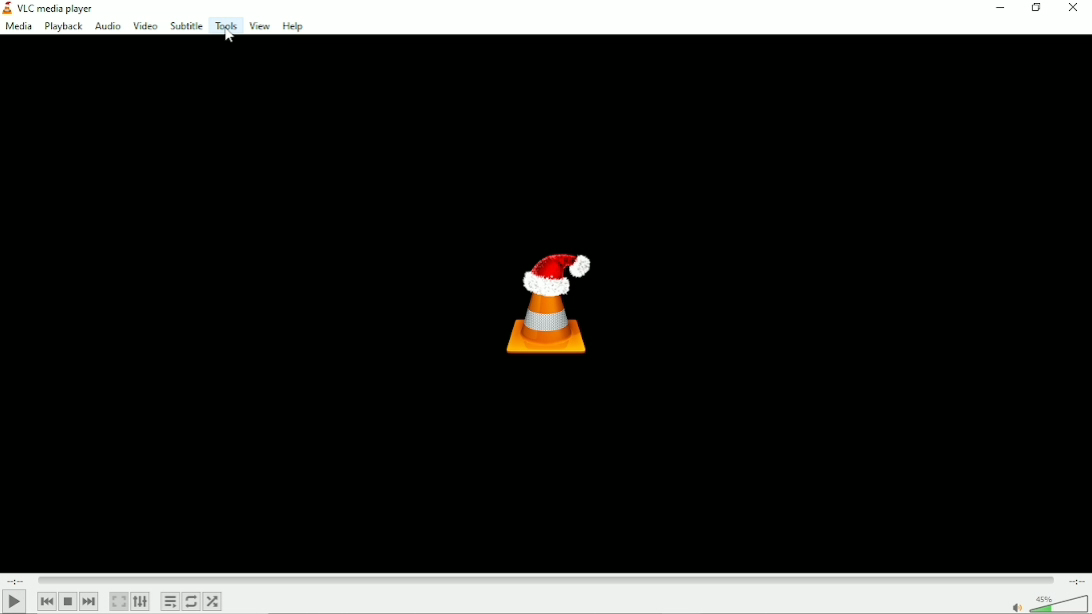 The width and height of the screenshot is (1092, 614). I want to click on stop playlist, so click(69, 601).